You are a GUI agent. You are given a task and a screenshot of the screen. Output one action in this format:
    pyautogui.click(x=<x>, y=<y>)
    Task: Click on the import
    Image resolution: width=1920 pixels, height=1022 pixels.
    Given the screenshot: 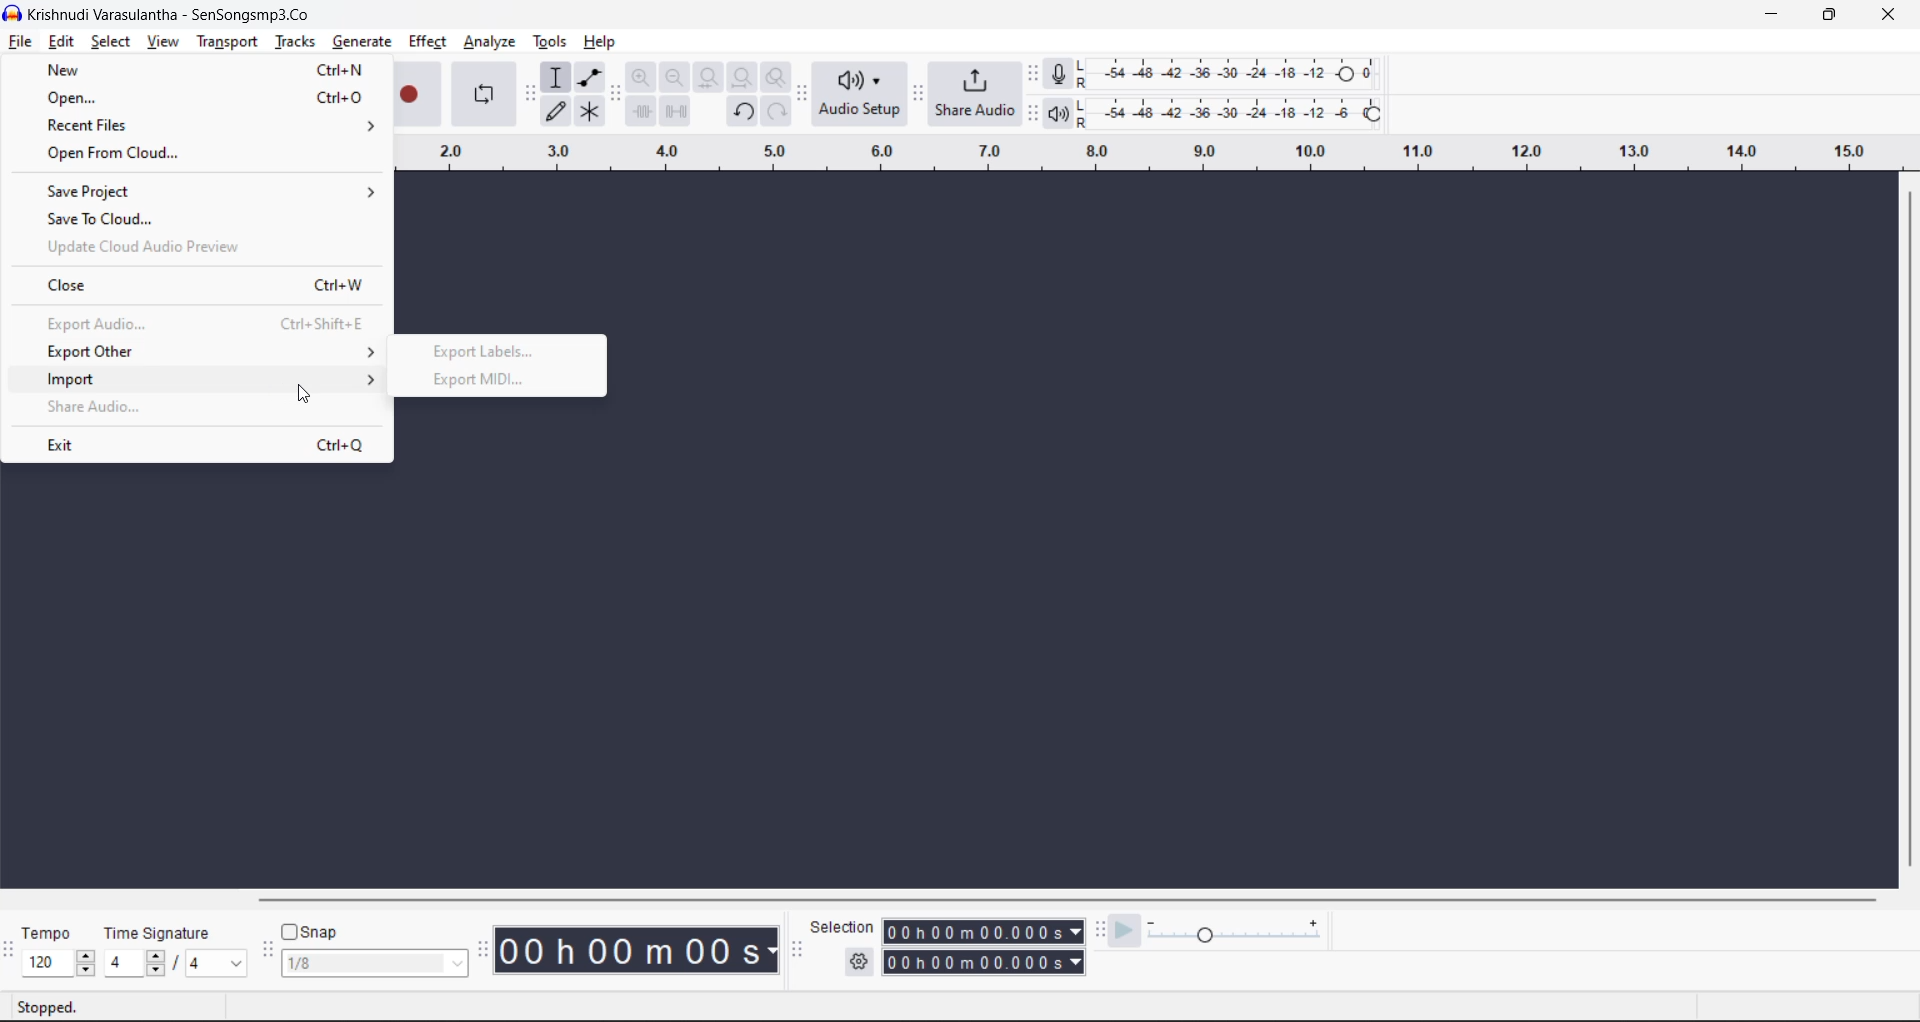 What is the action you would take?
    pyautogui.click(x=204, y=378)
    